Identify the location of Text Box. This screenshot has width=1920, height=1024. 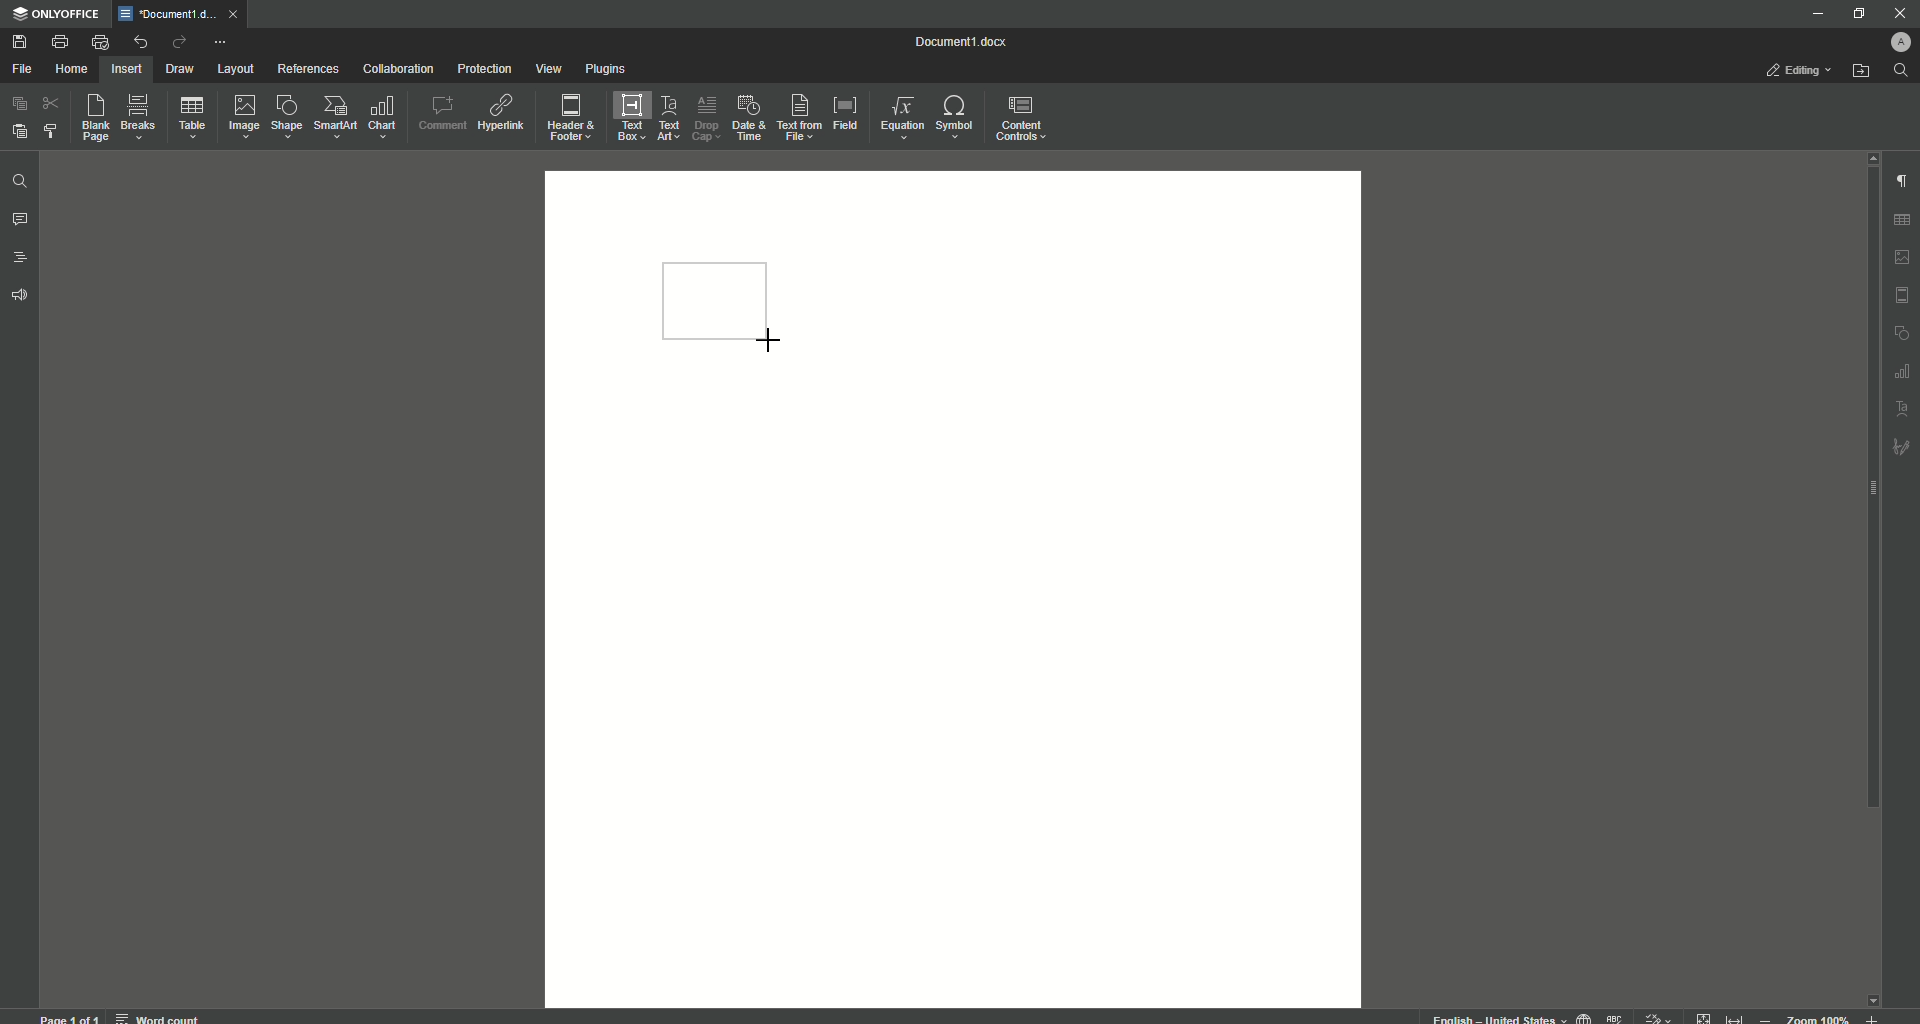
(625, 117).